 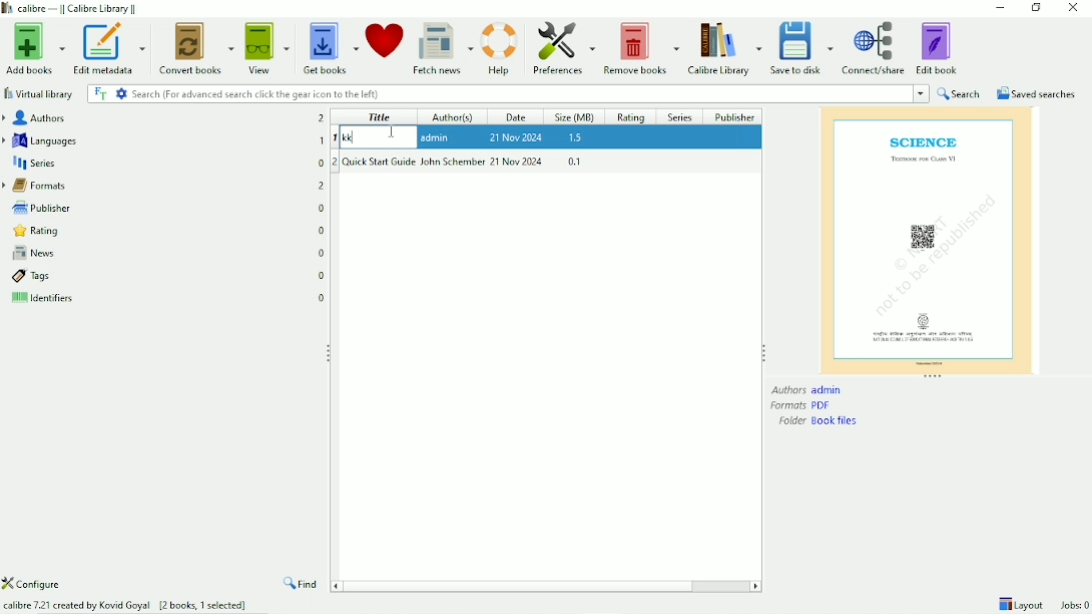 I want to click on Donate, so click(x=385, y=45).